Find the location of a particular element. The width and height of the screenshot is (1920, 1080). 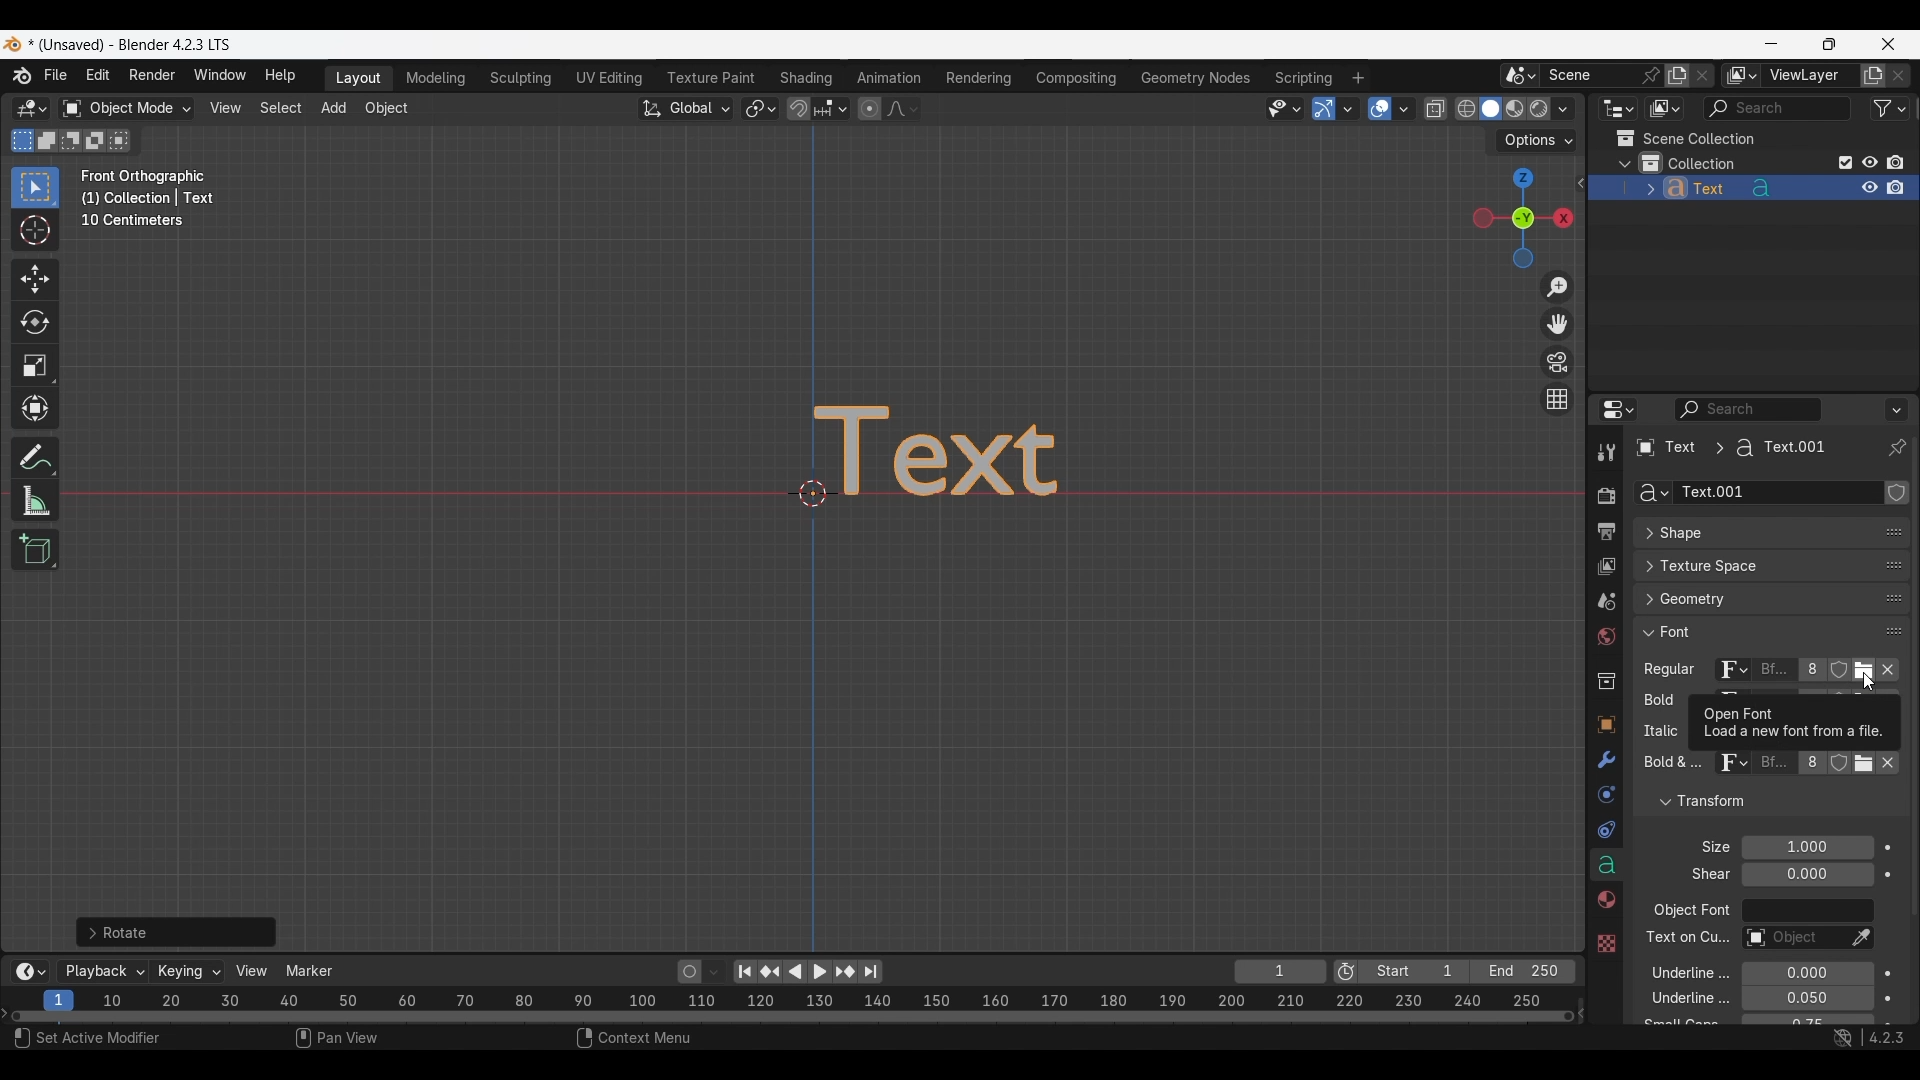

Zoom in/out in the view is located at coordinates (1556, 288).